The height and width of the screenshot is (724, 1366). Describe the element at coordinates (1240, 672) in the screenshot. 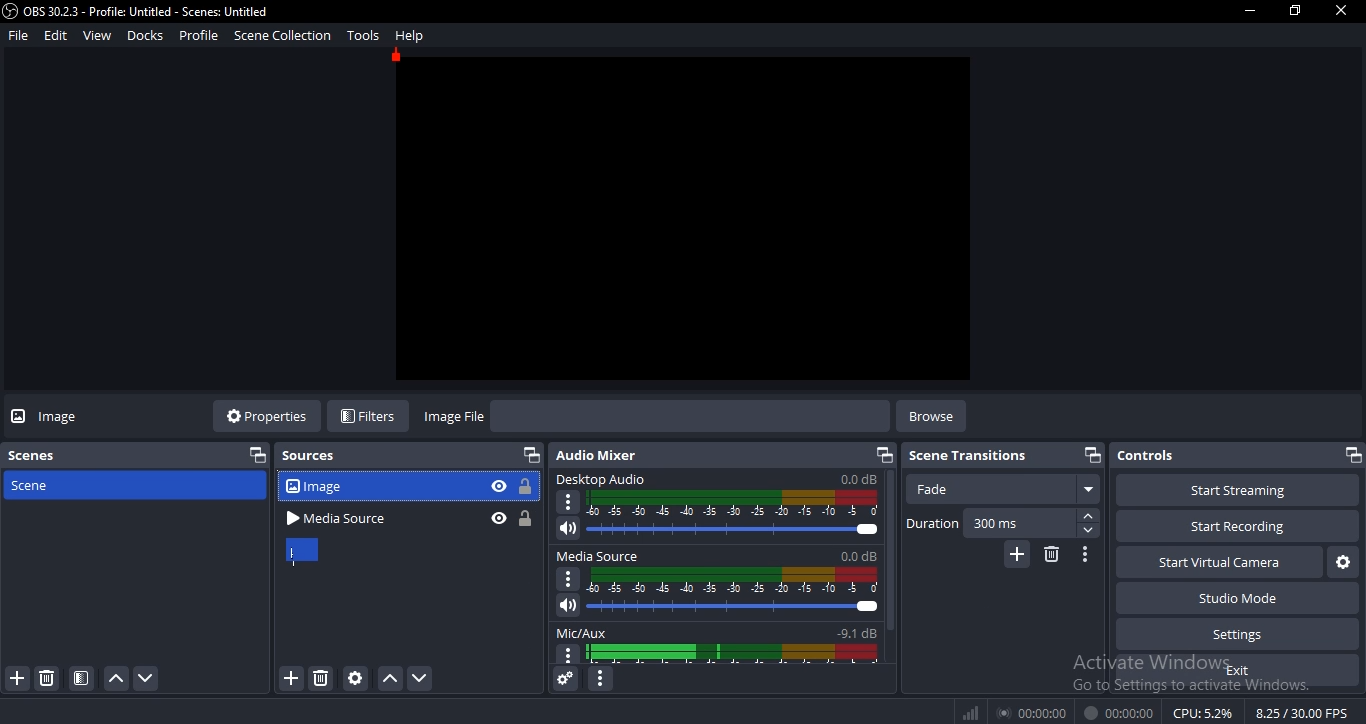

I see `exit` at that location.